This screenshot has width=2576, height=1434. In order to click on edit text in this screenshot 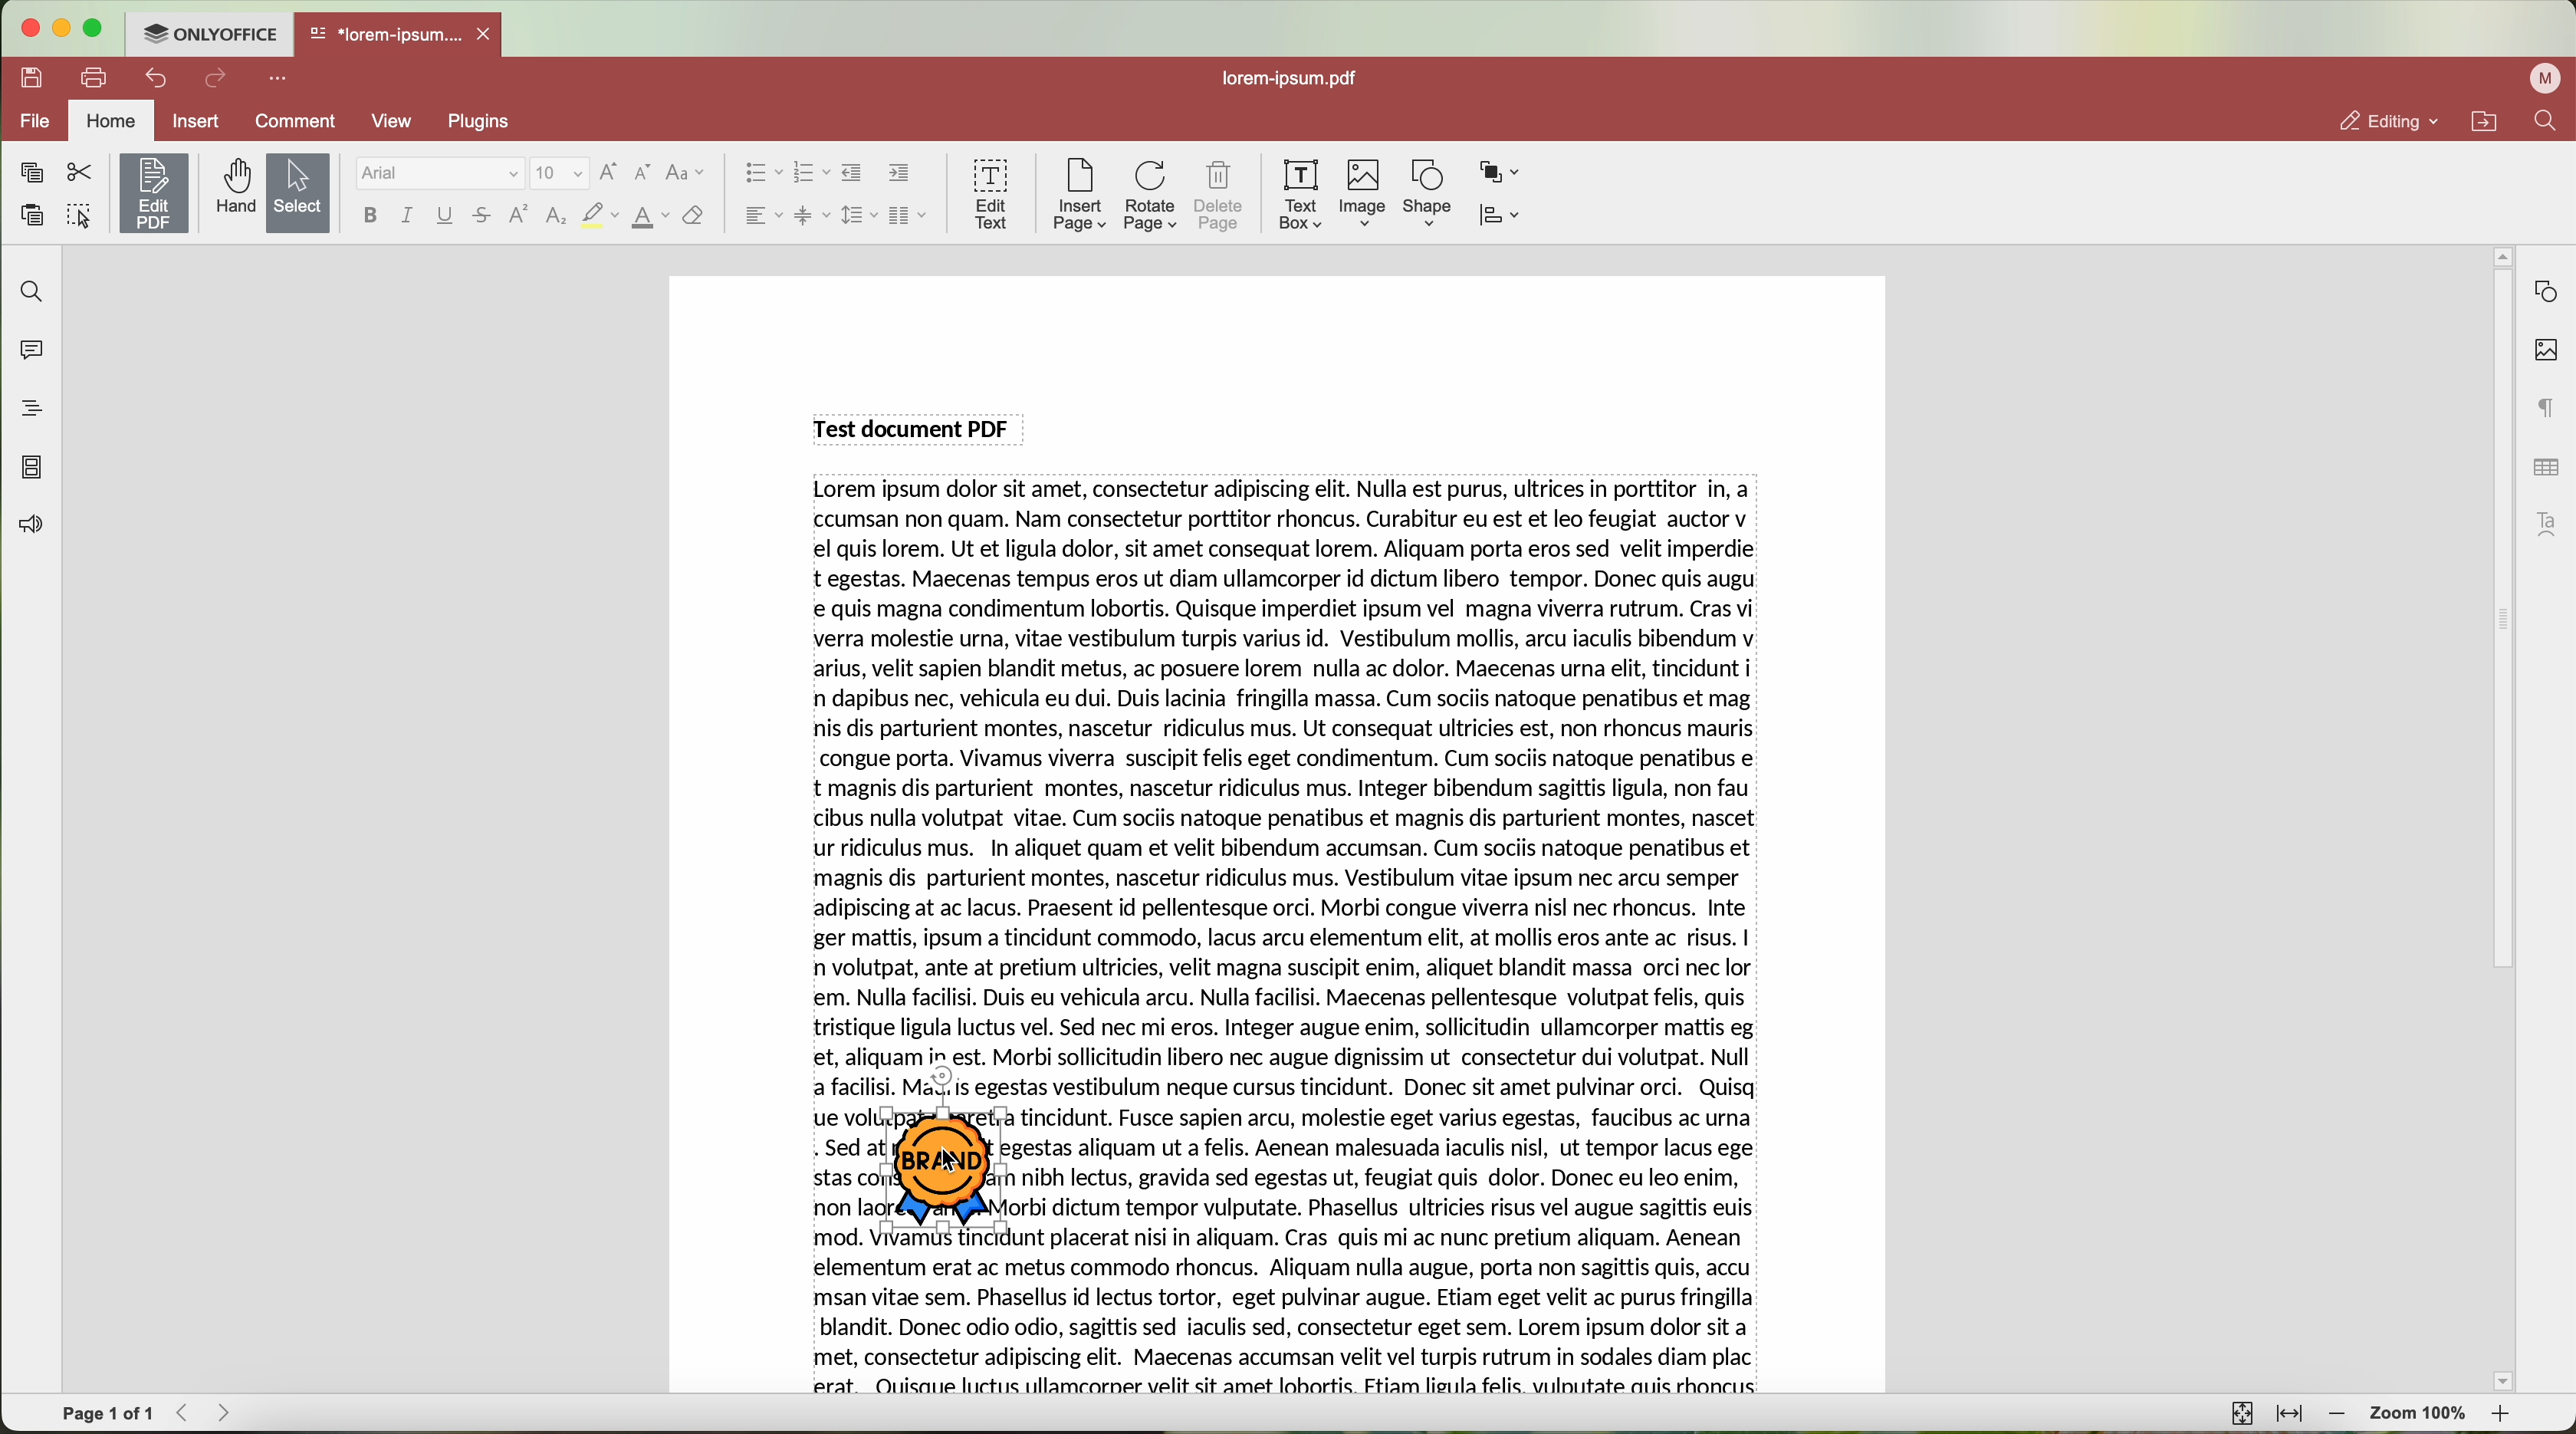, I will do `click(993, 192)`.